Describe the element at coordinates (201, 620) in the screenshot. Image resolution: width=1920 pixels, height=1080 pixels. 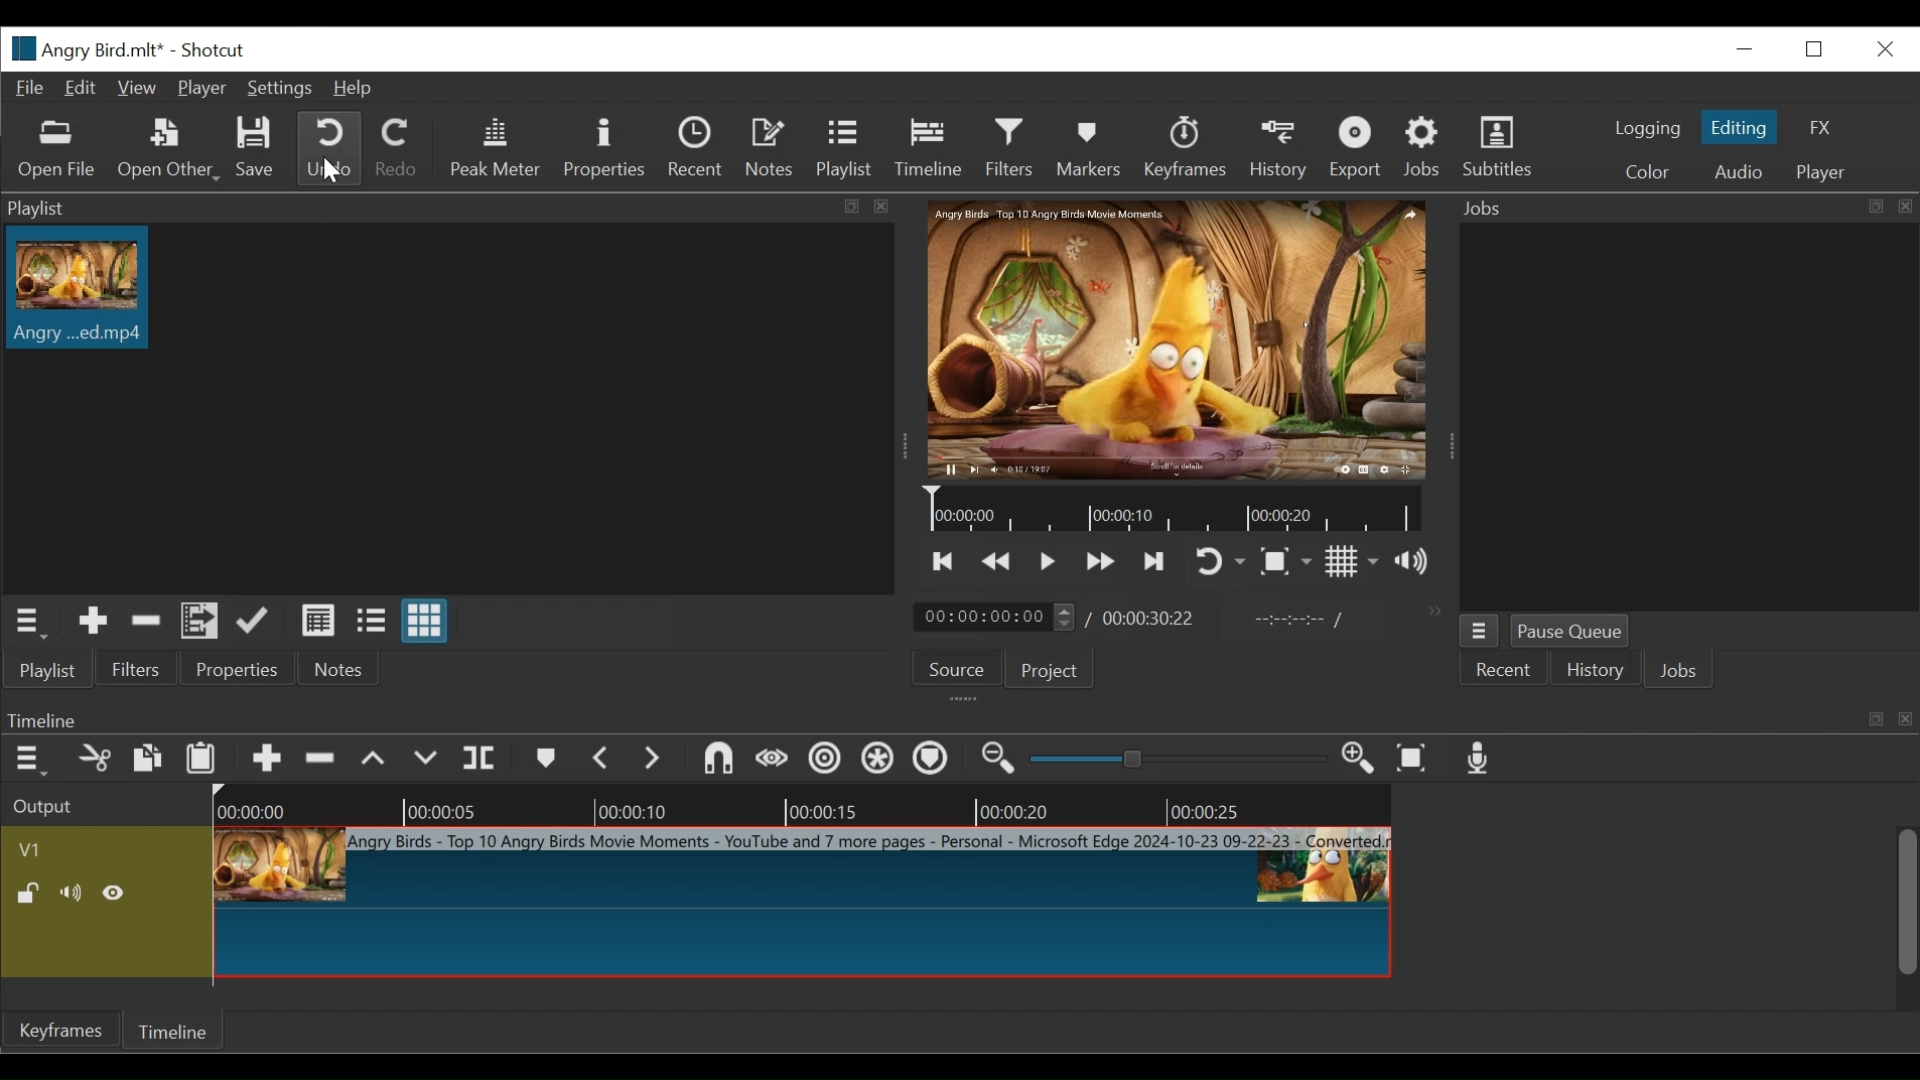
I see `Add filesto the playlist` at that location.